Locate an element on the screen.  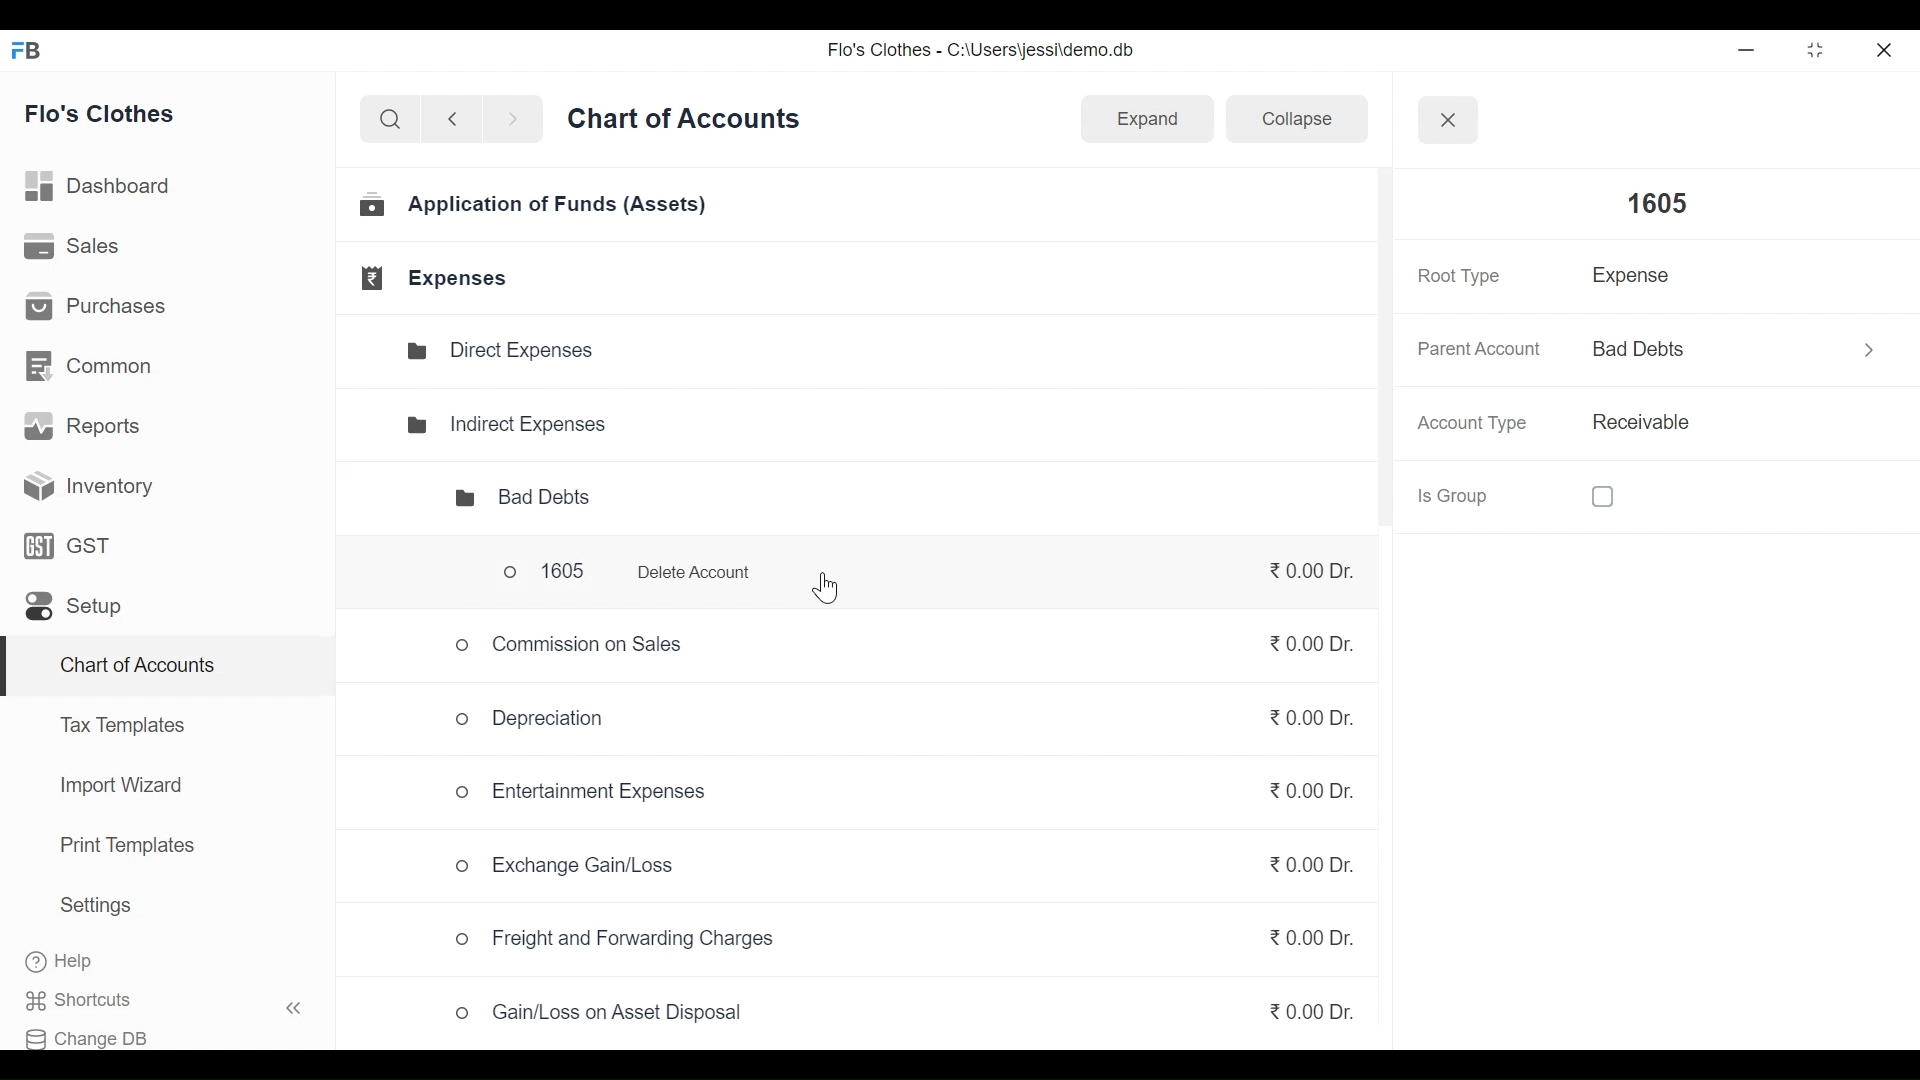
Application of Funds (Assets) is located at coordinates (536, 208).